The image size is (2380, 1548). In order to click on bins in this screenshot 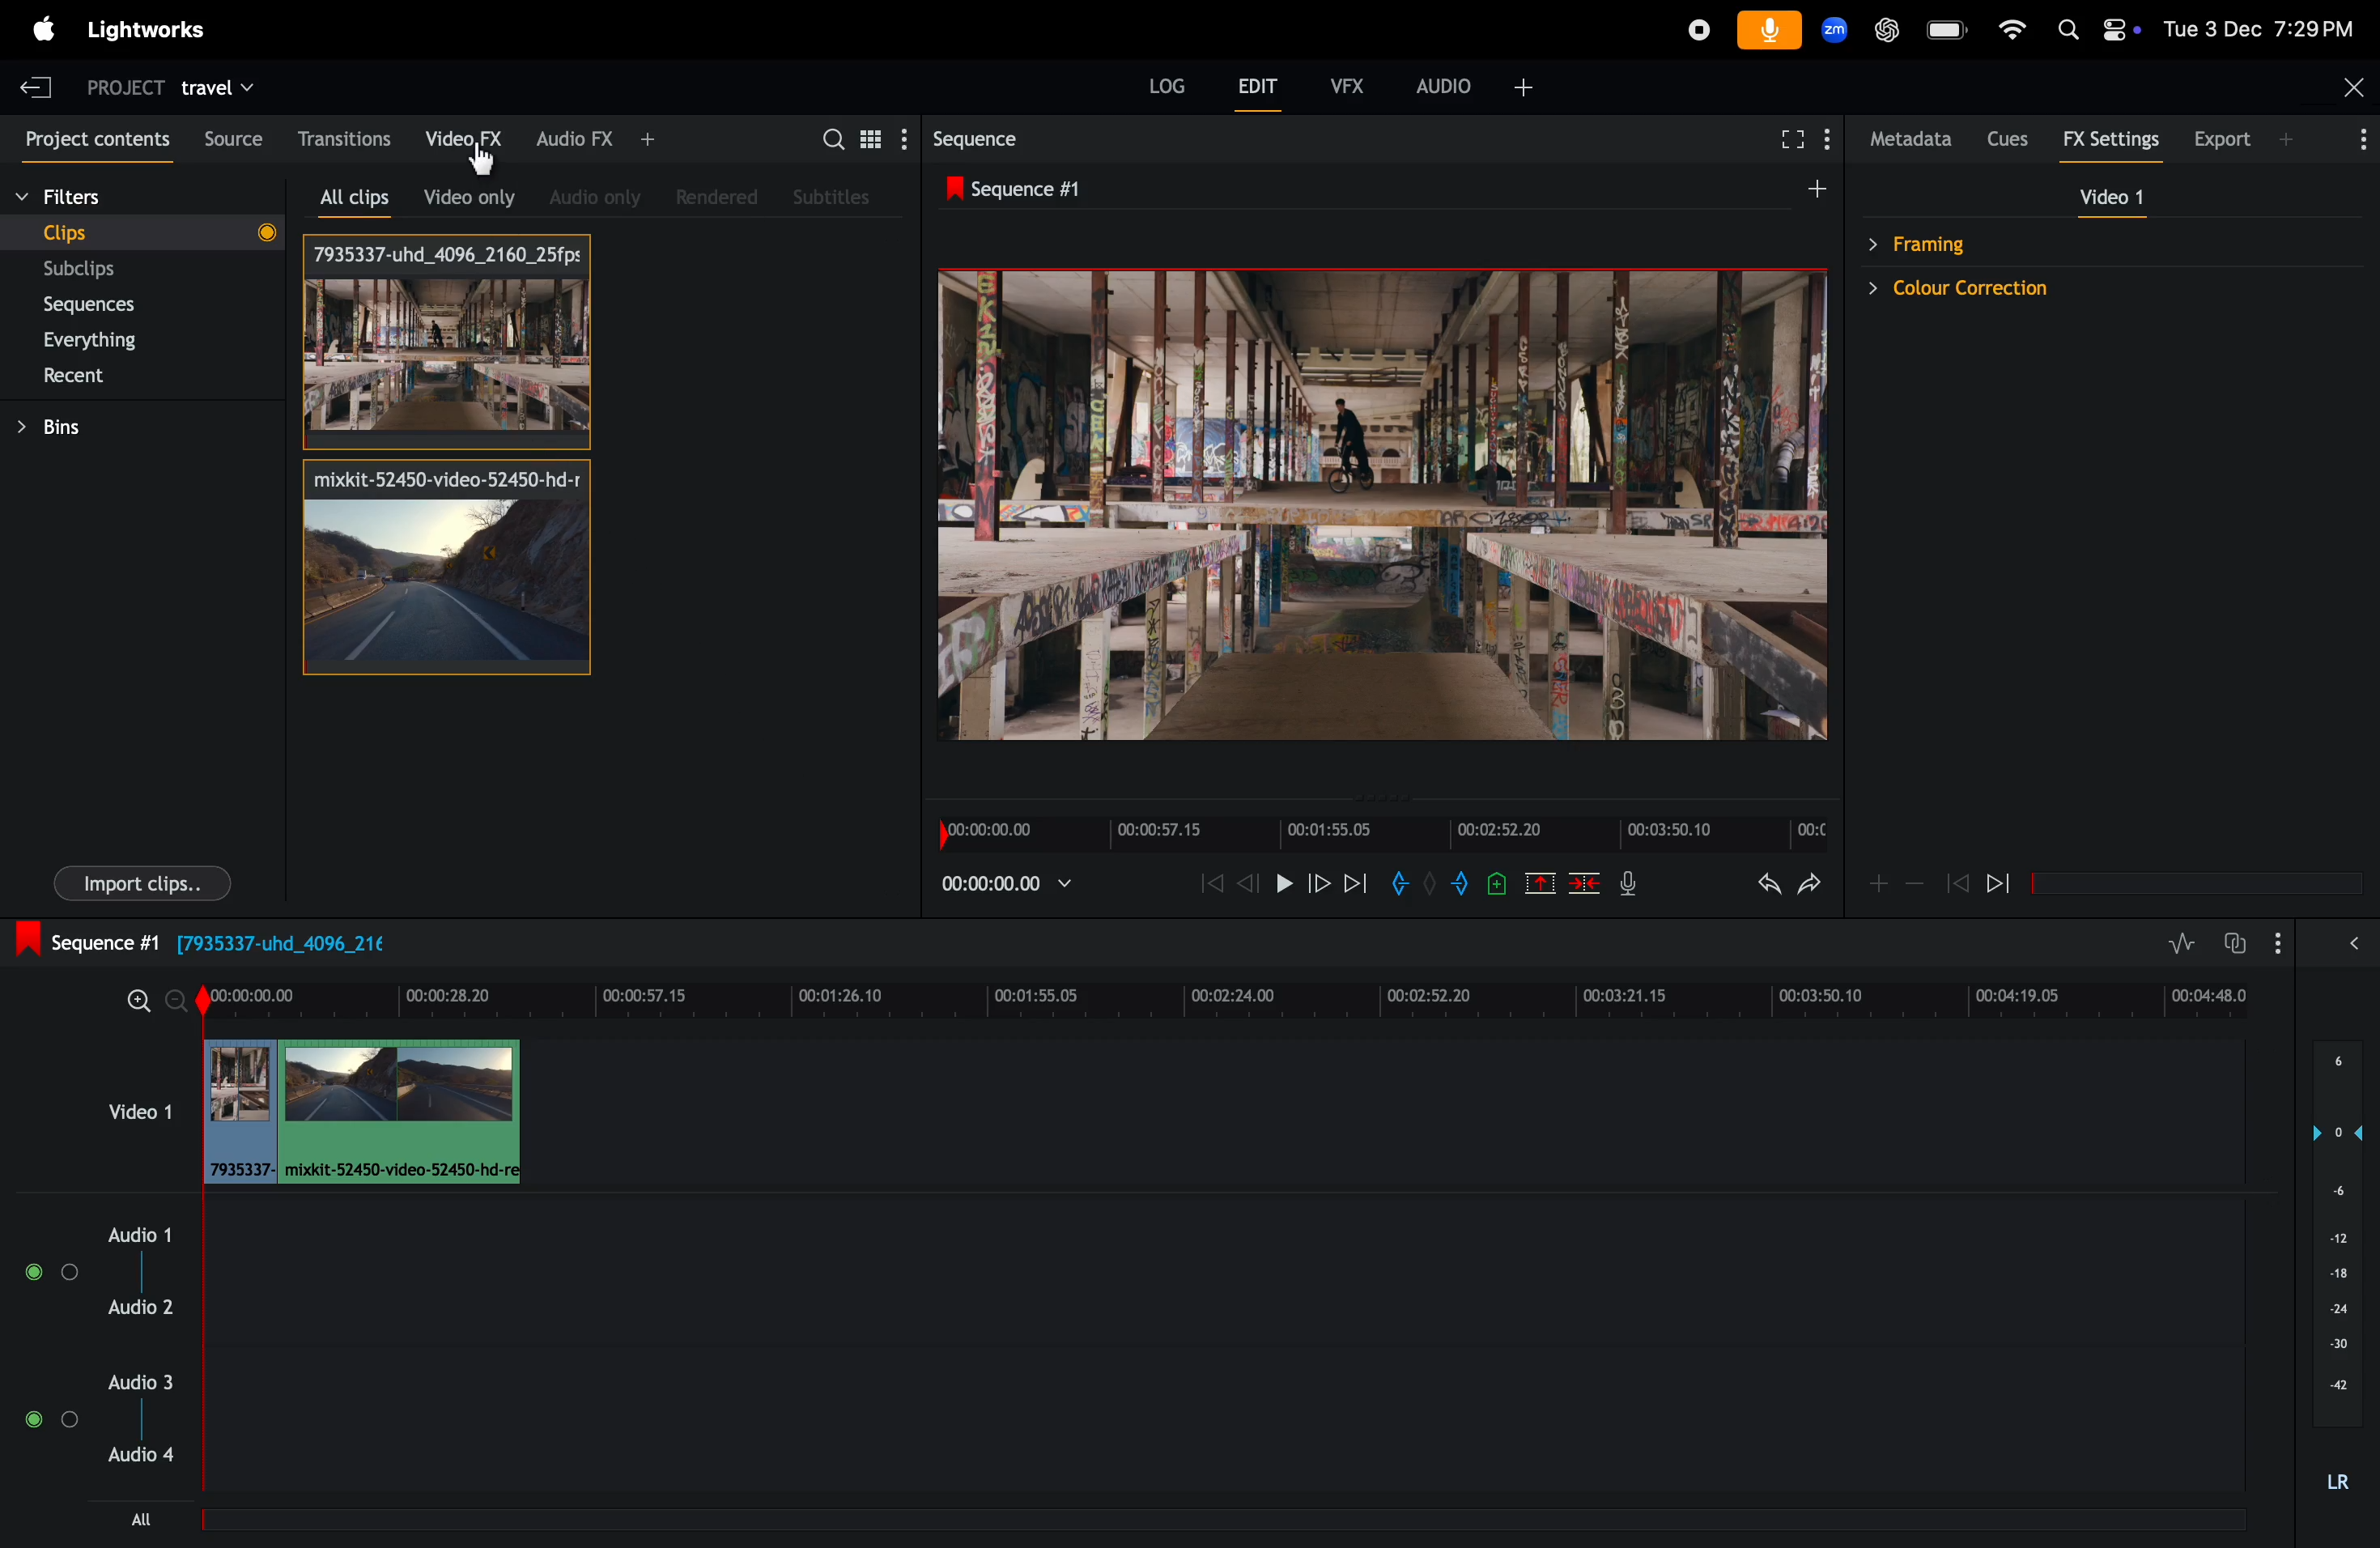, I will do `click(90, 427)`.